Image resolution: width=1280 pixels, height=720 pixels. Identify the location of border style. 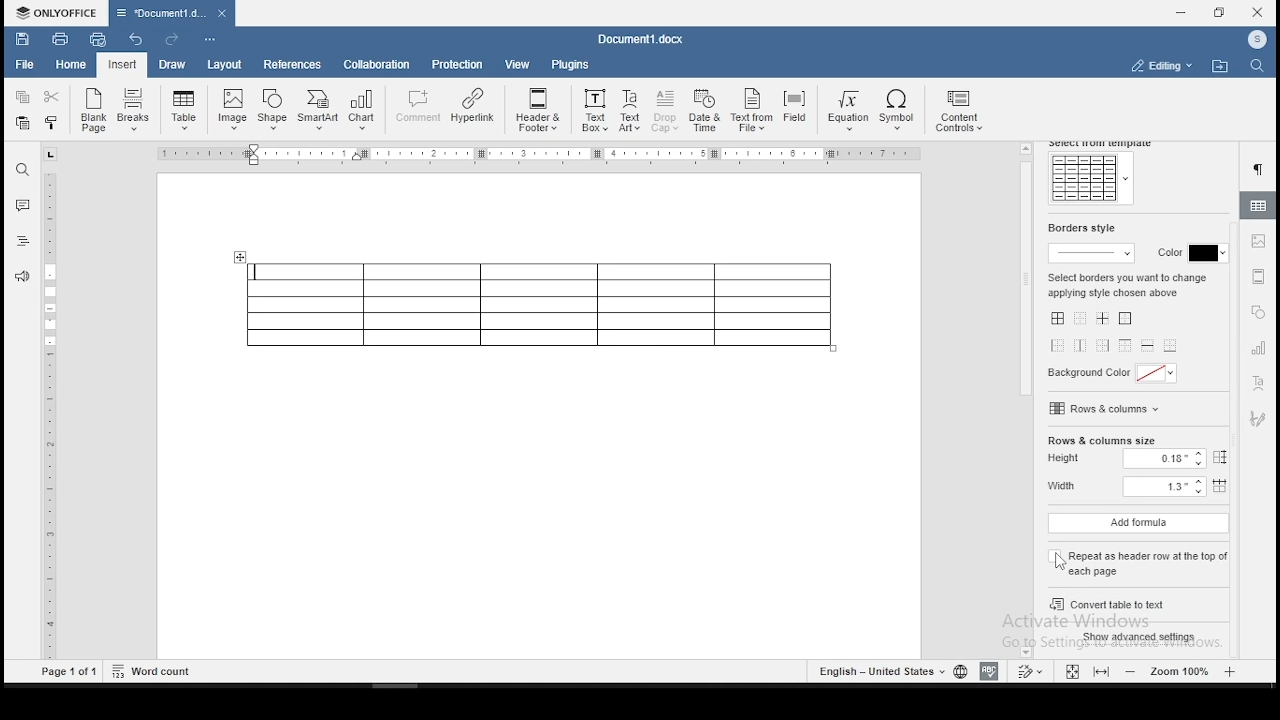
(1079, 228).